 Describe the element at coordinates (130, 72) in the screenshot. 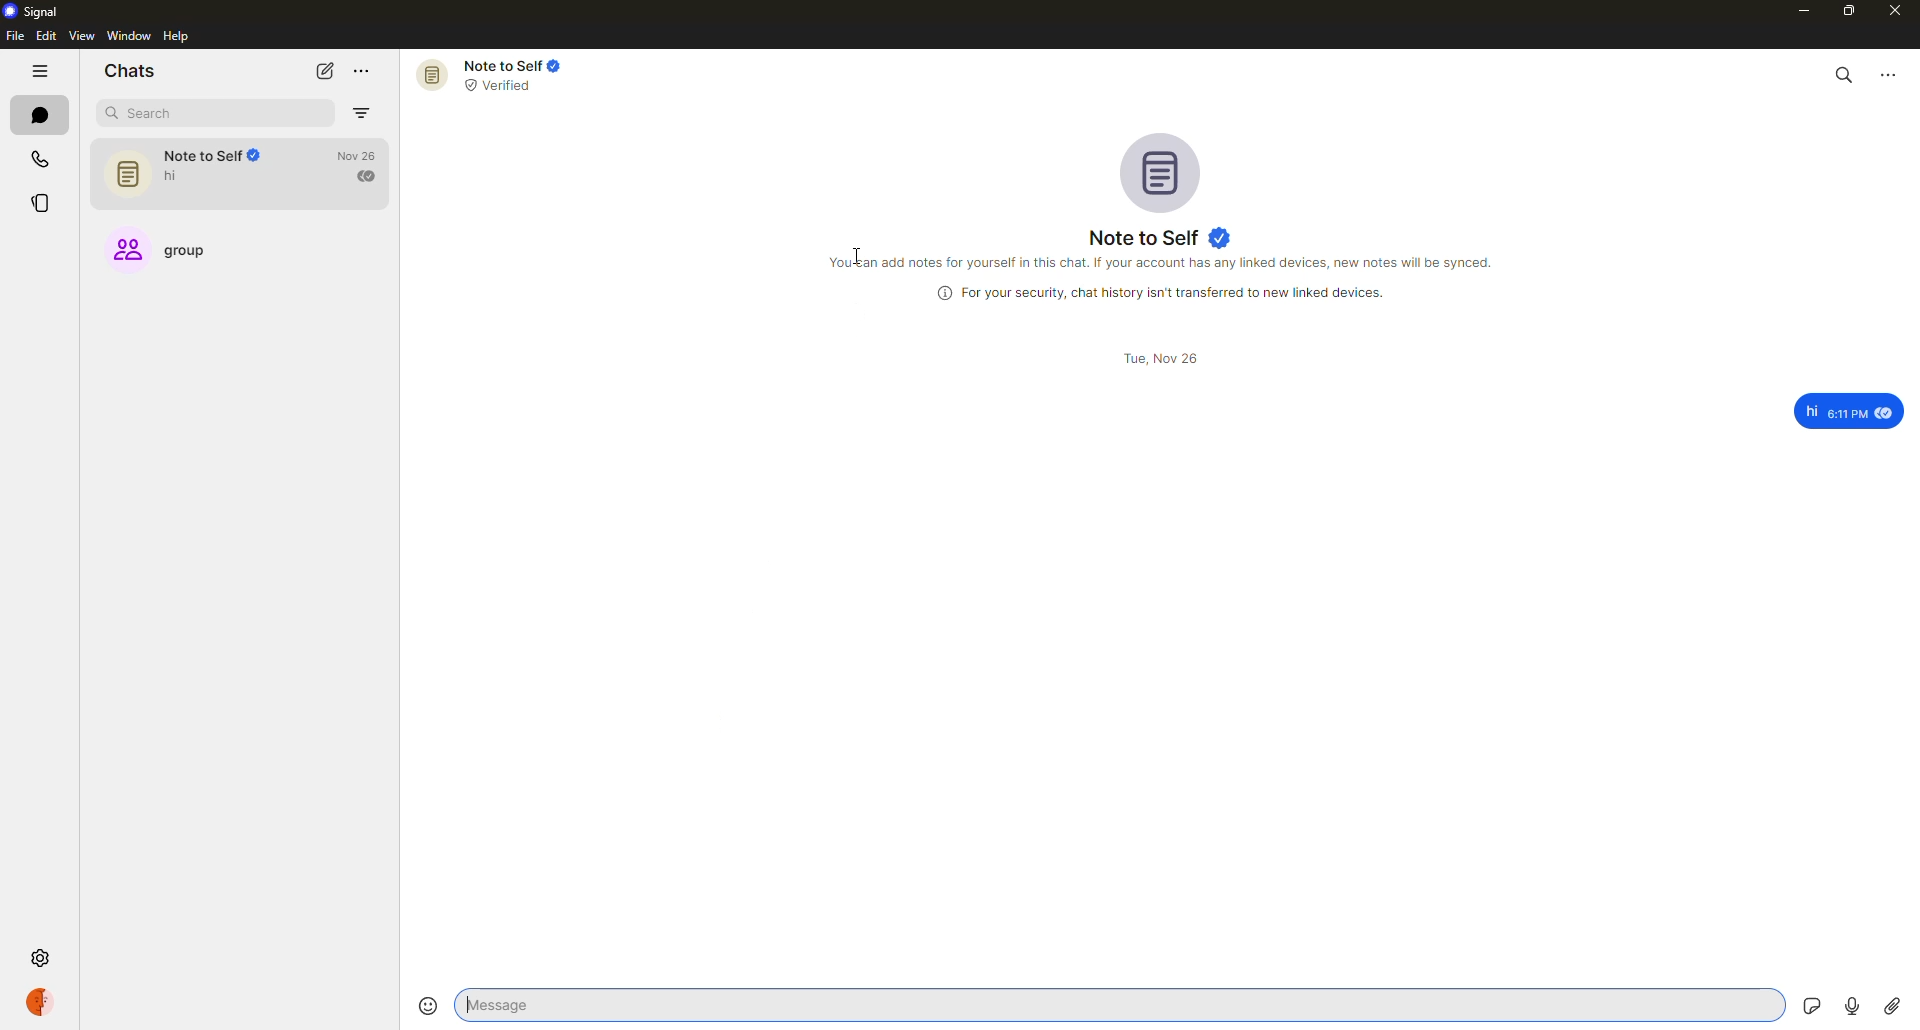

I see `chats` at that location.